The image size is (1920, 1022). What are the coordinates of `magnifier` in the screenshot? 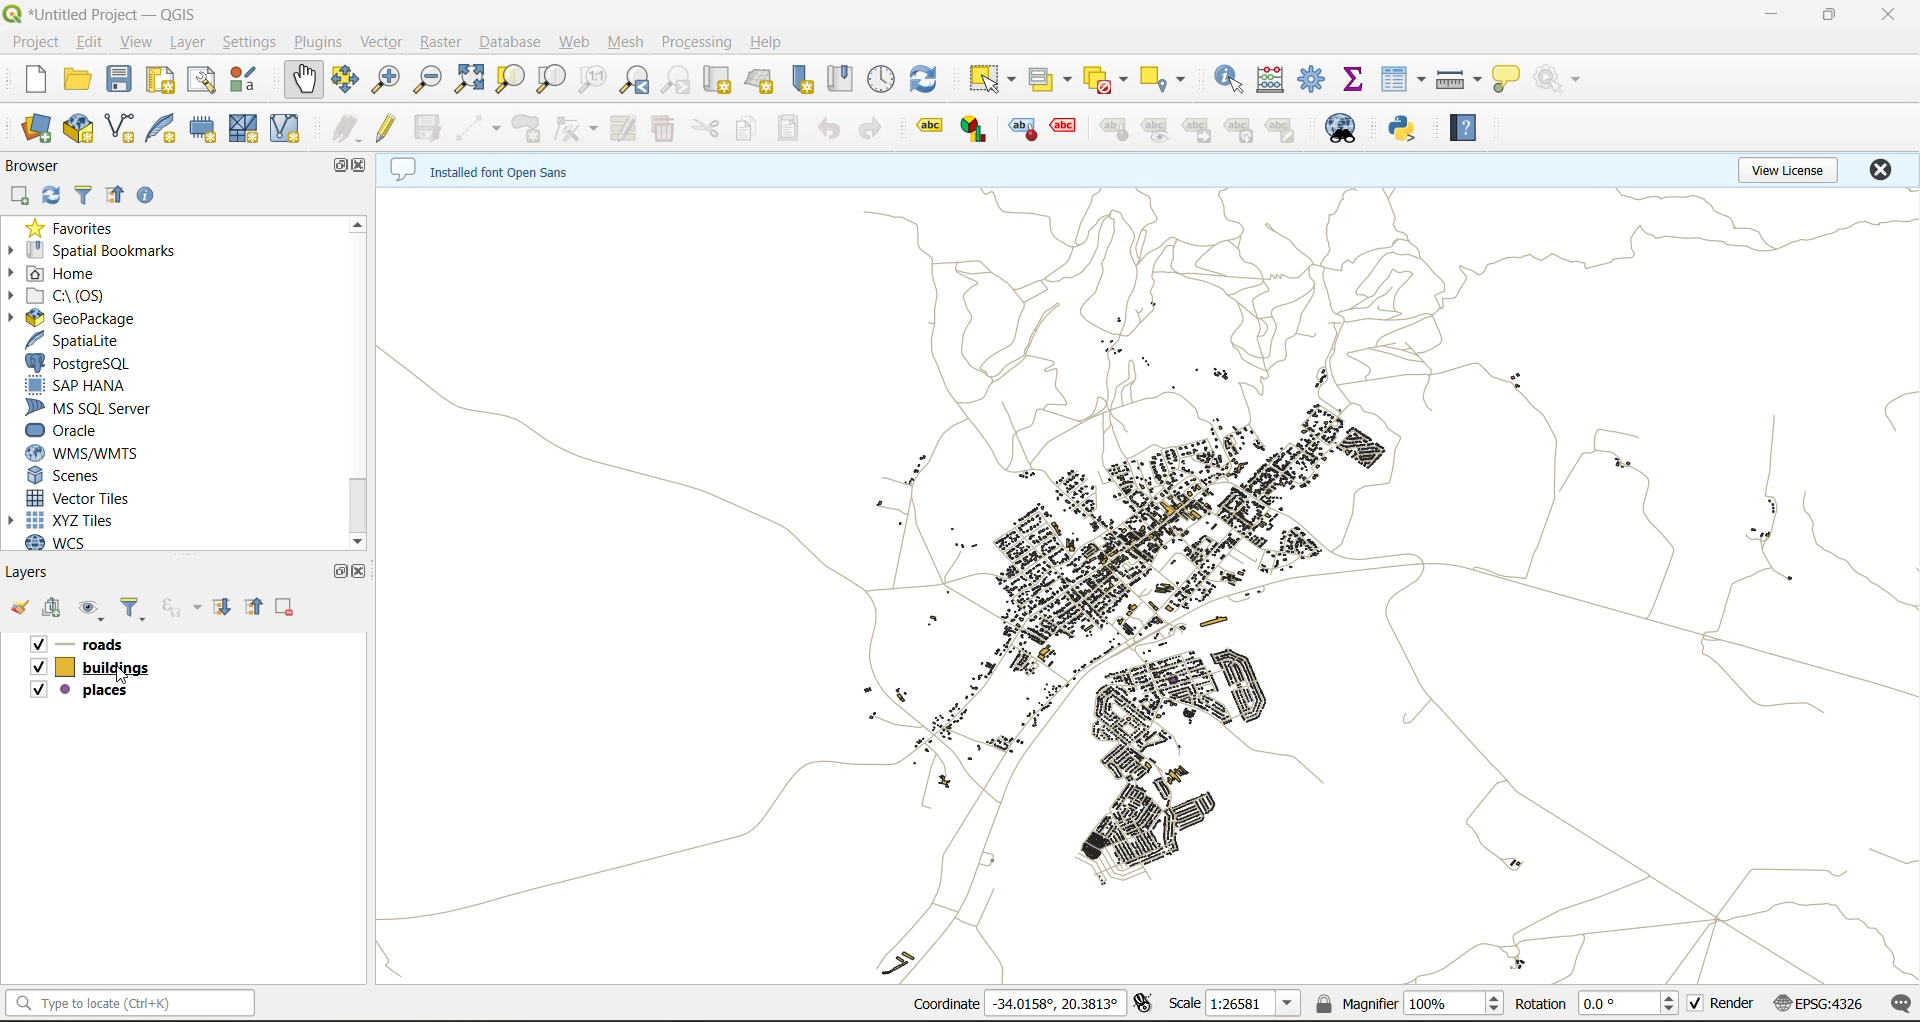 It's located at (1409, 1007).